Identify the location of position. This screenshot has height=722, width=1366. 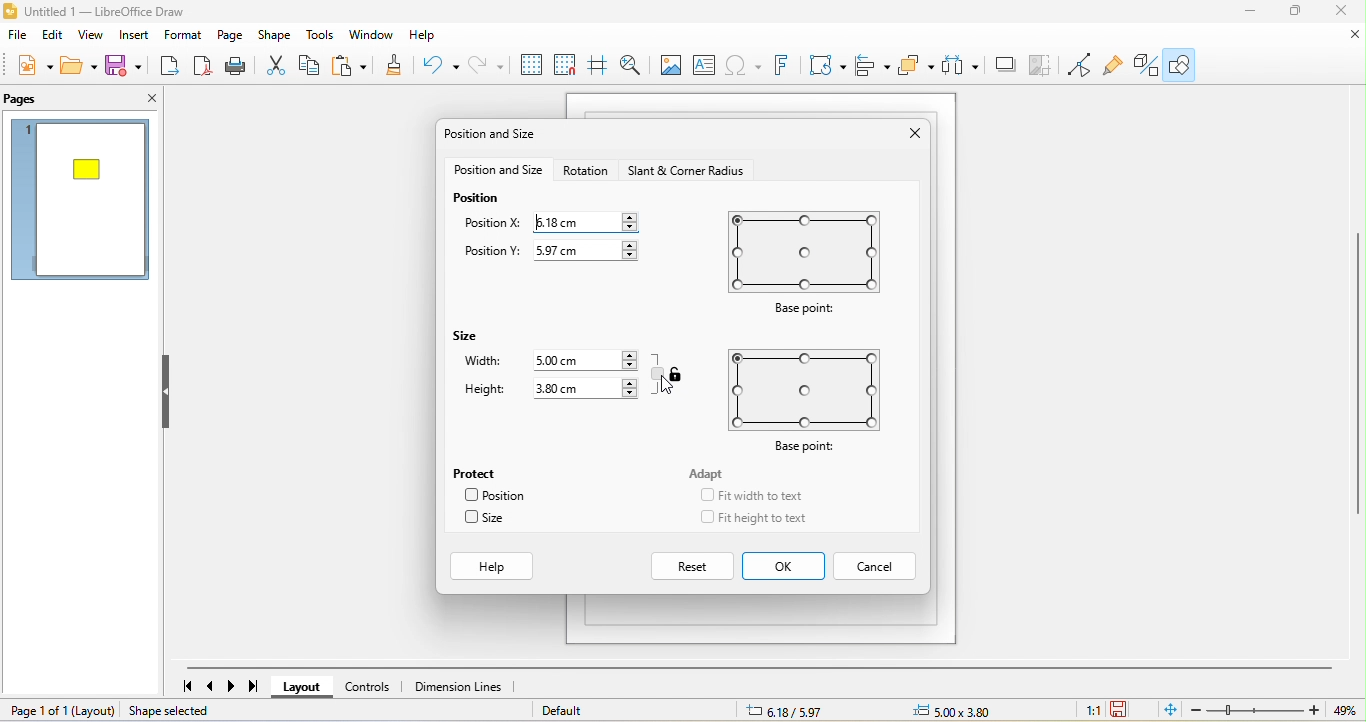
(499, 495).